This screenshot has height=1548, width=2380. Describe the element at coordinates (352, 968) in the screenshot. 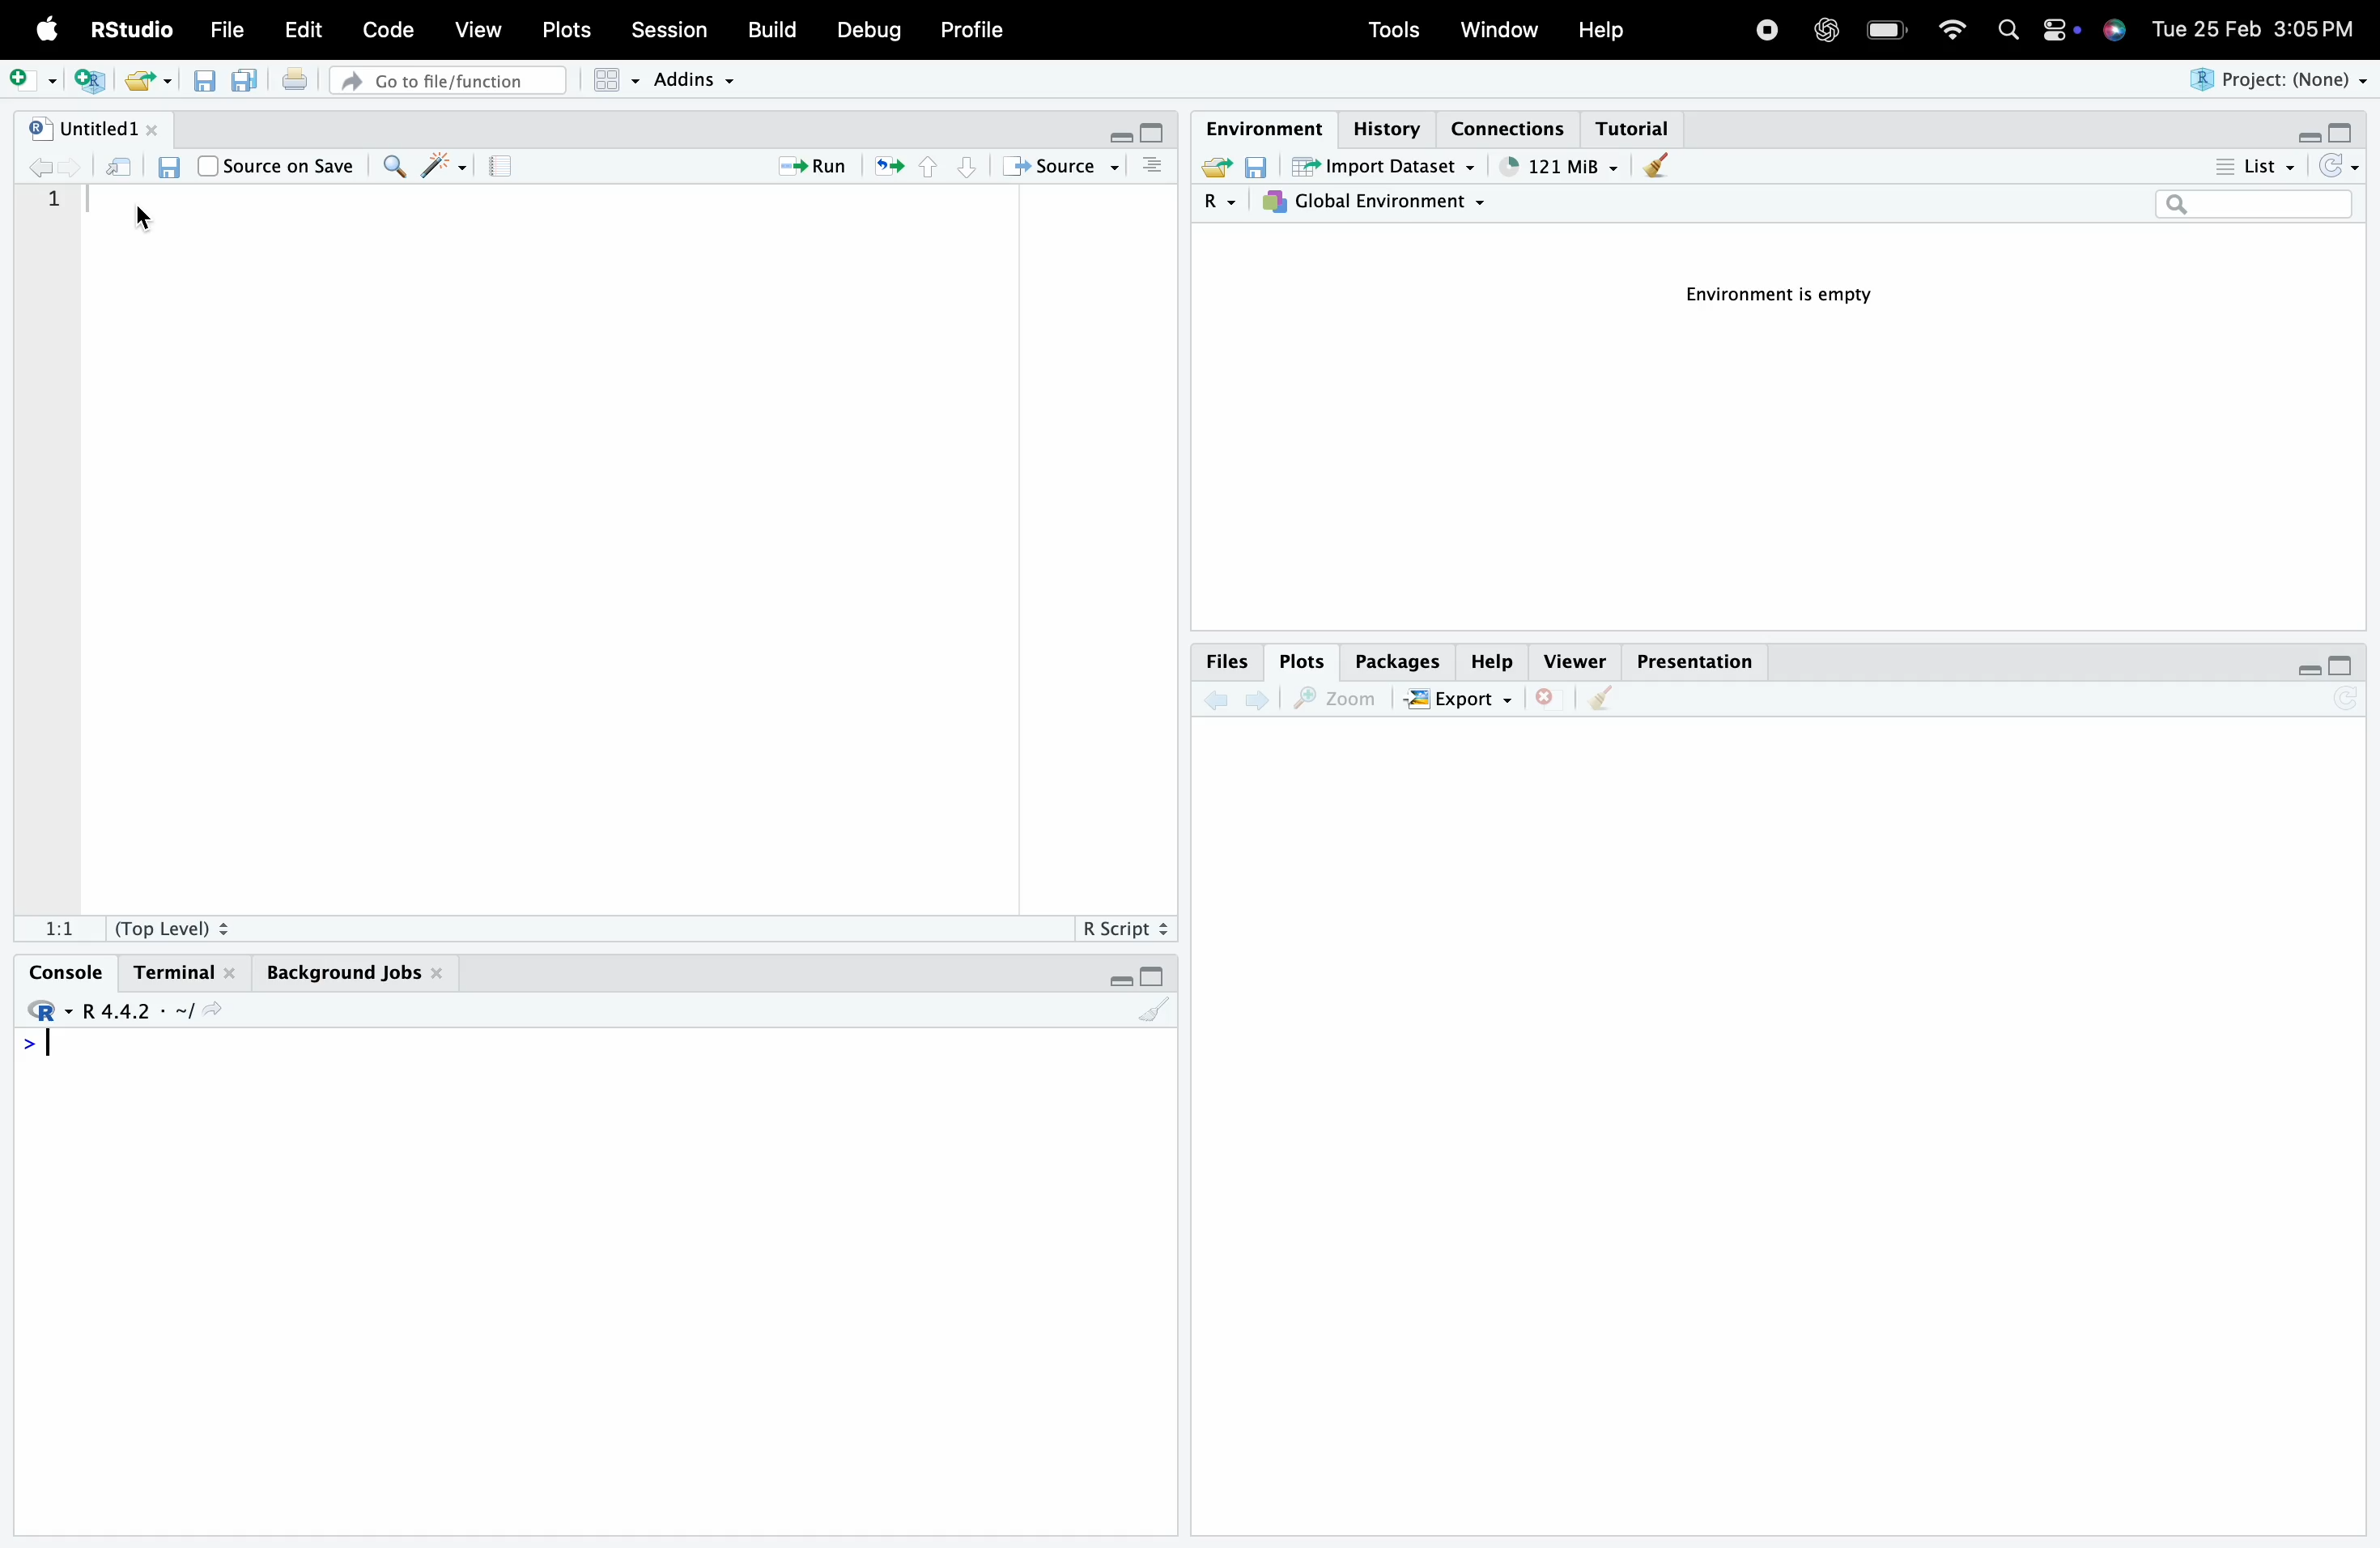

I see `Background Jobs` at that location.